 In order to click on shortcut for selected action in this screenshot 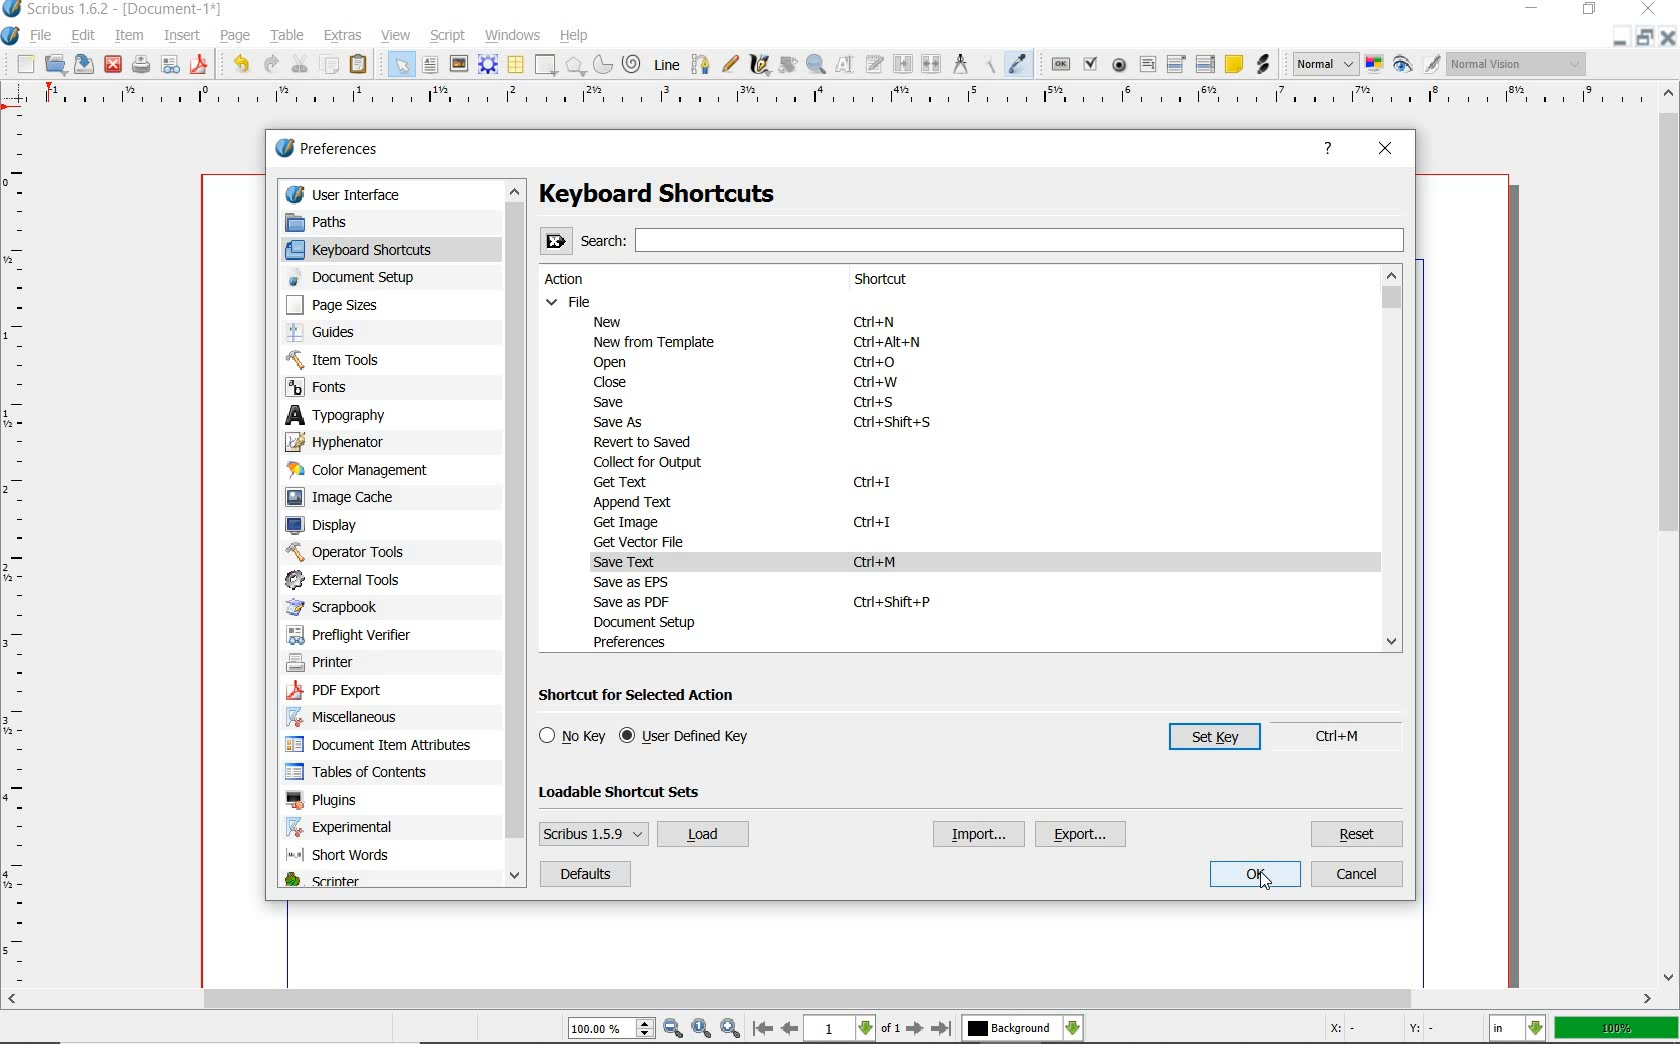, I will do `click(644, 696)`.